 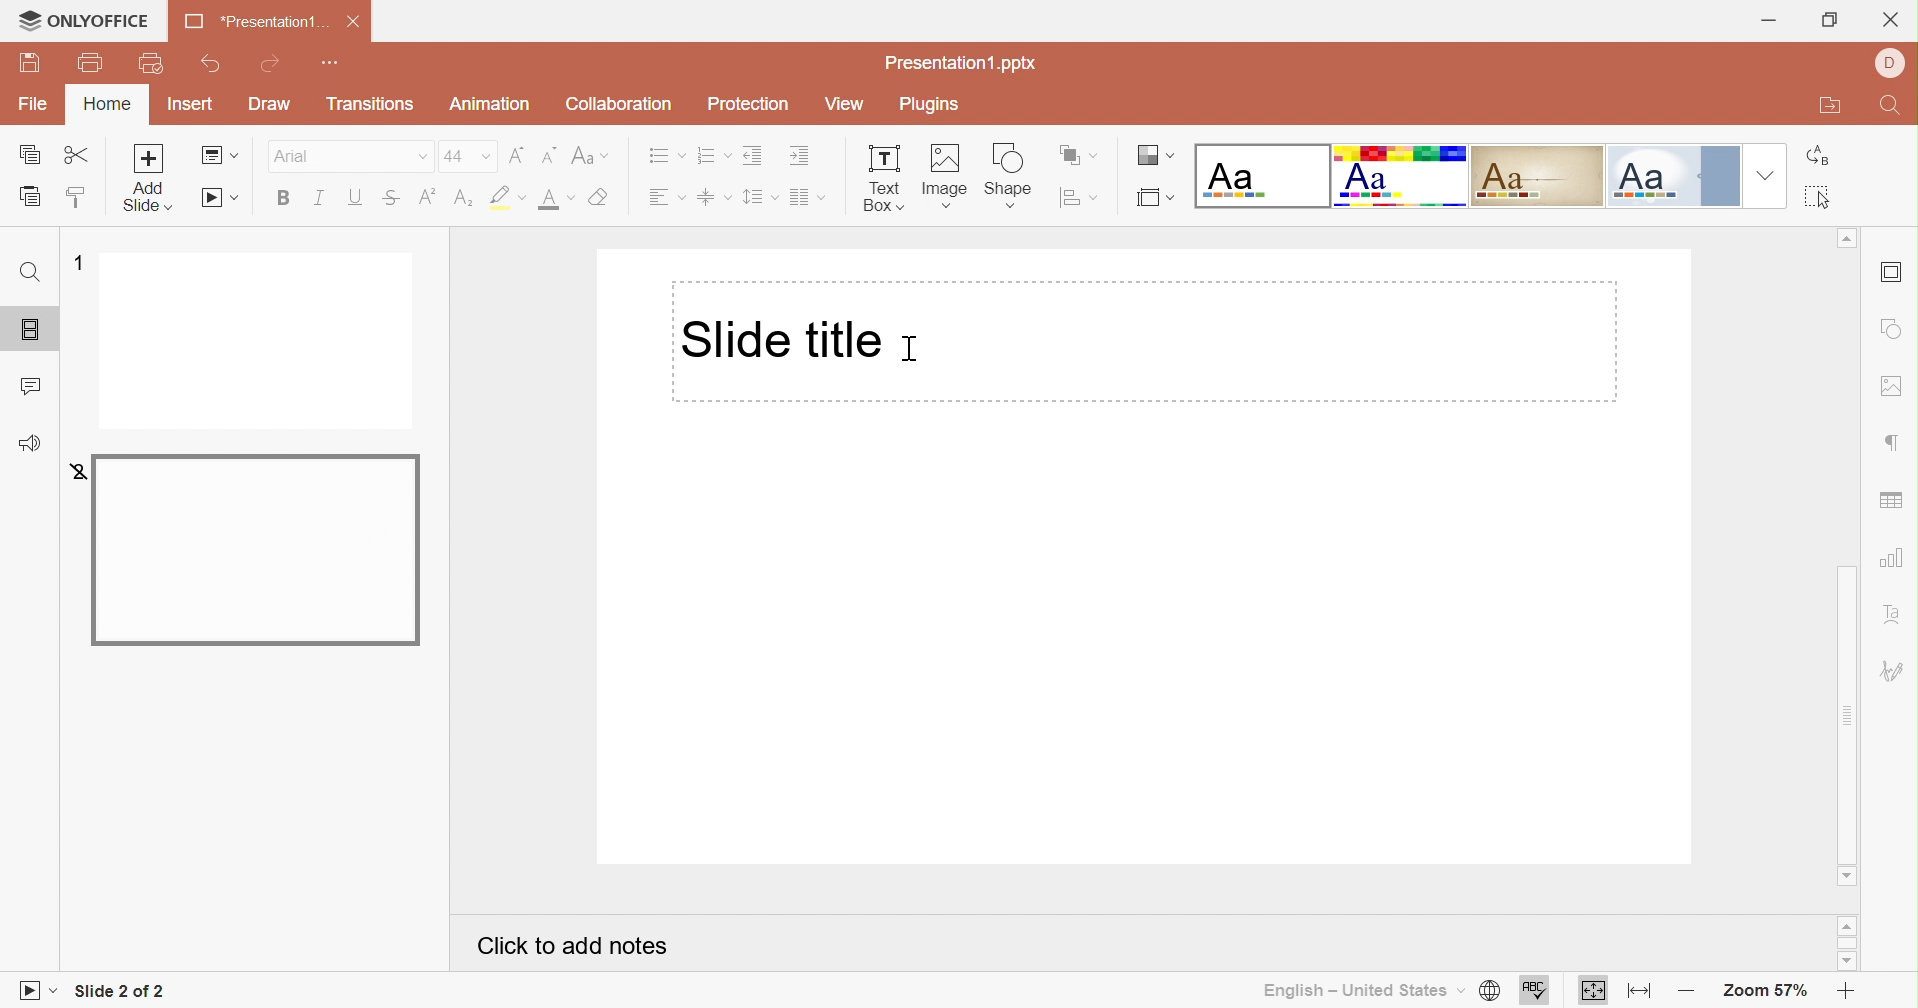 I want to click on Italic, so click(x=324, y=198).